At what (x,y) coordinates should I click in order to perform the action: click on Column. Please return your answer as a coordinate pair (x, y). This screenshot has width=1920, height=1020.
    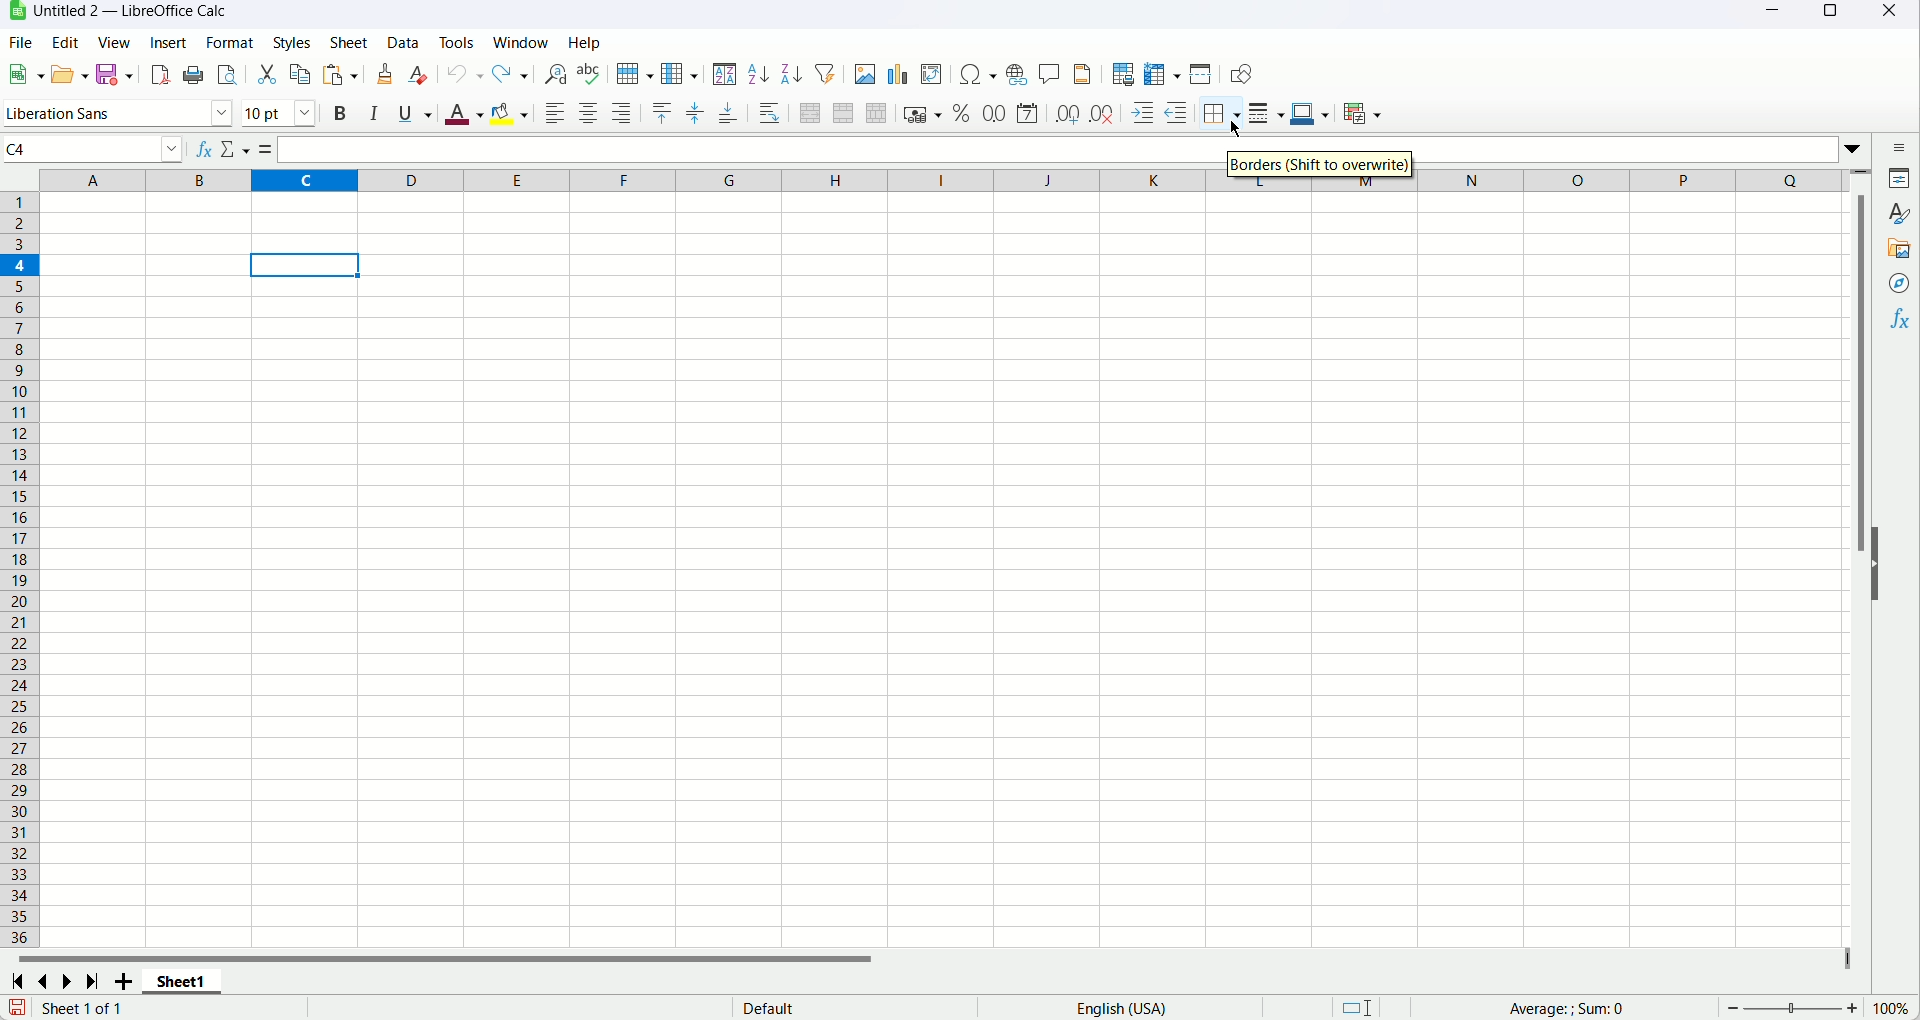
    Looking at the image, I should click on (679, 74).